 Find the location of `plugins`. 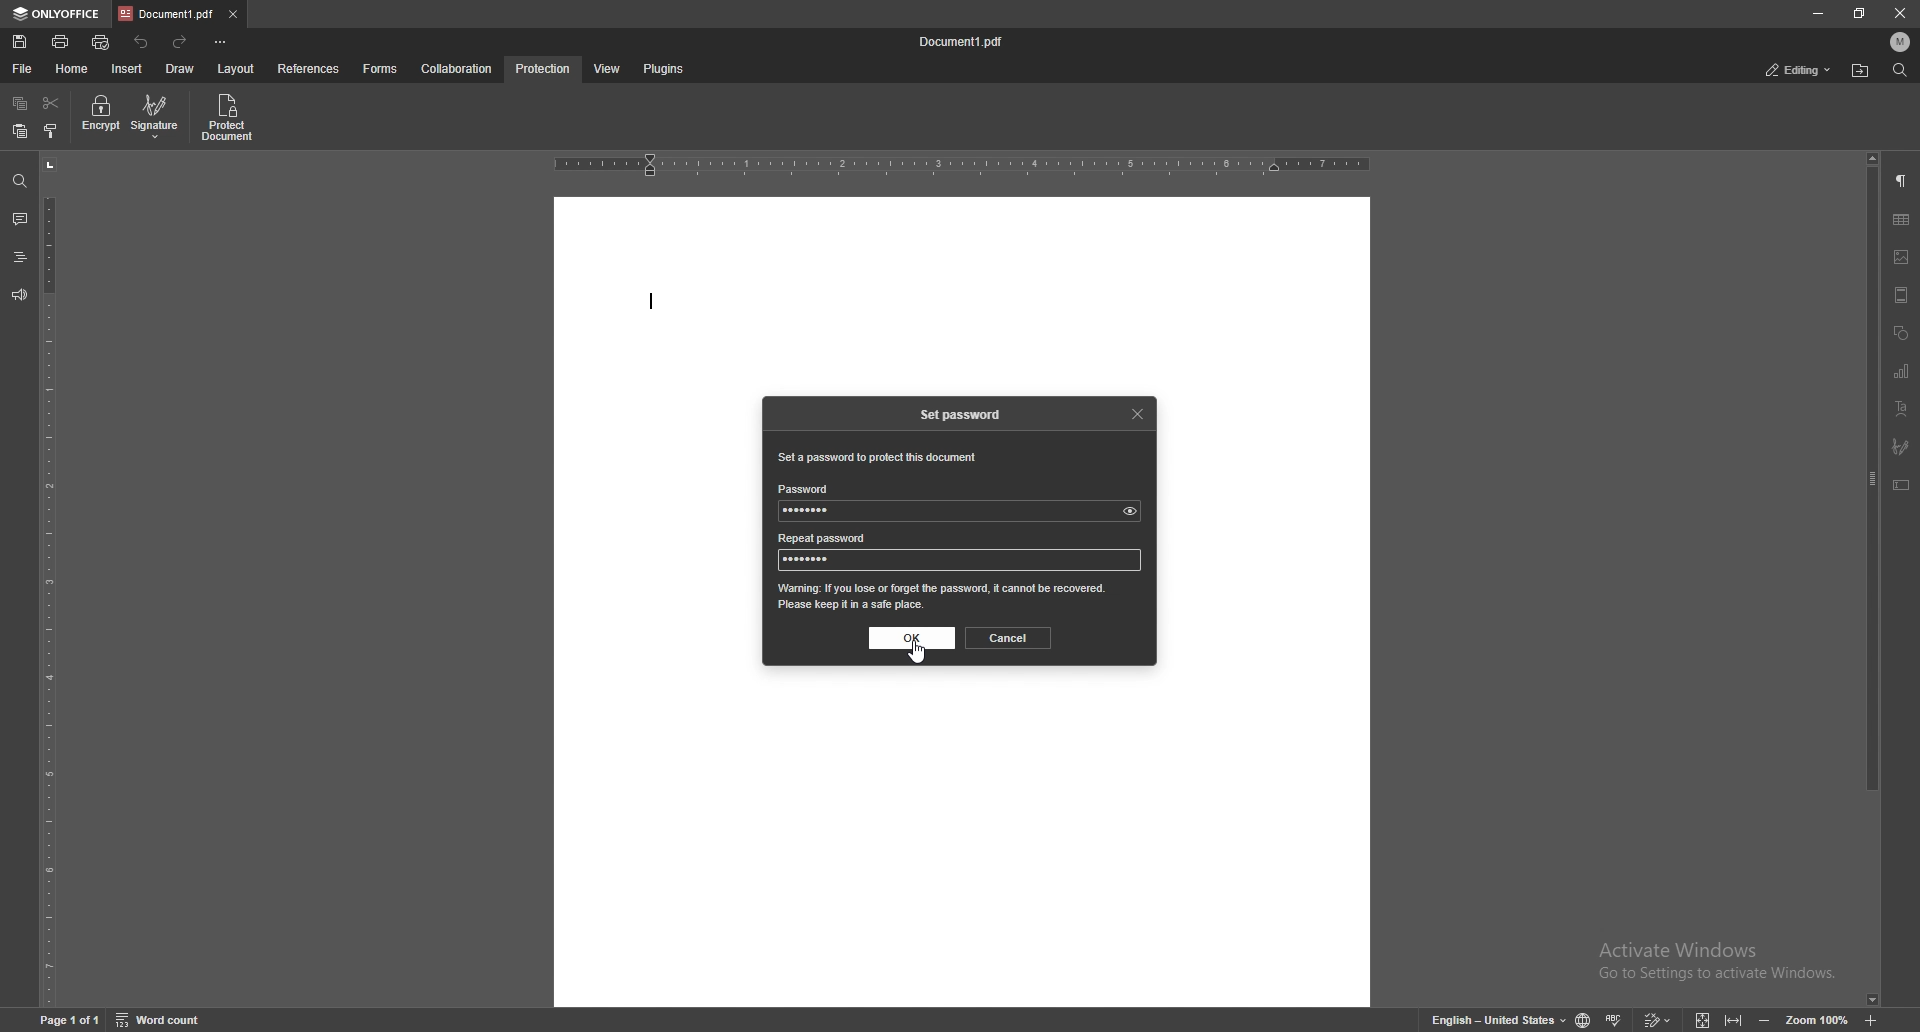

plugins is located at coordinates (666, 69).